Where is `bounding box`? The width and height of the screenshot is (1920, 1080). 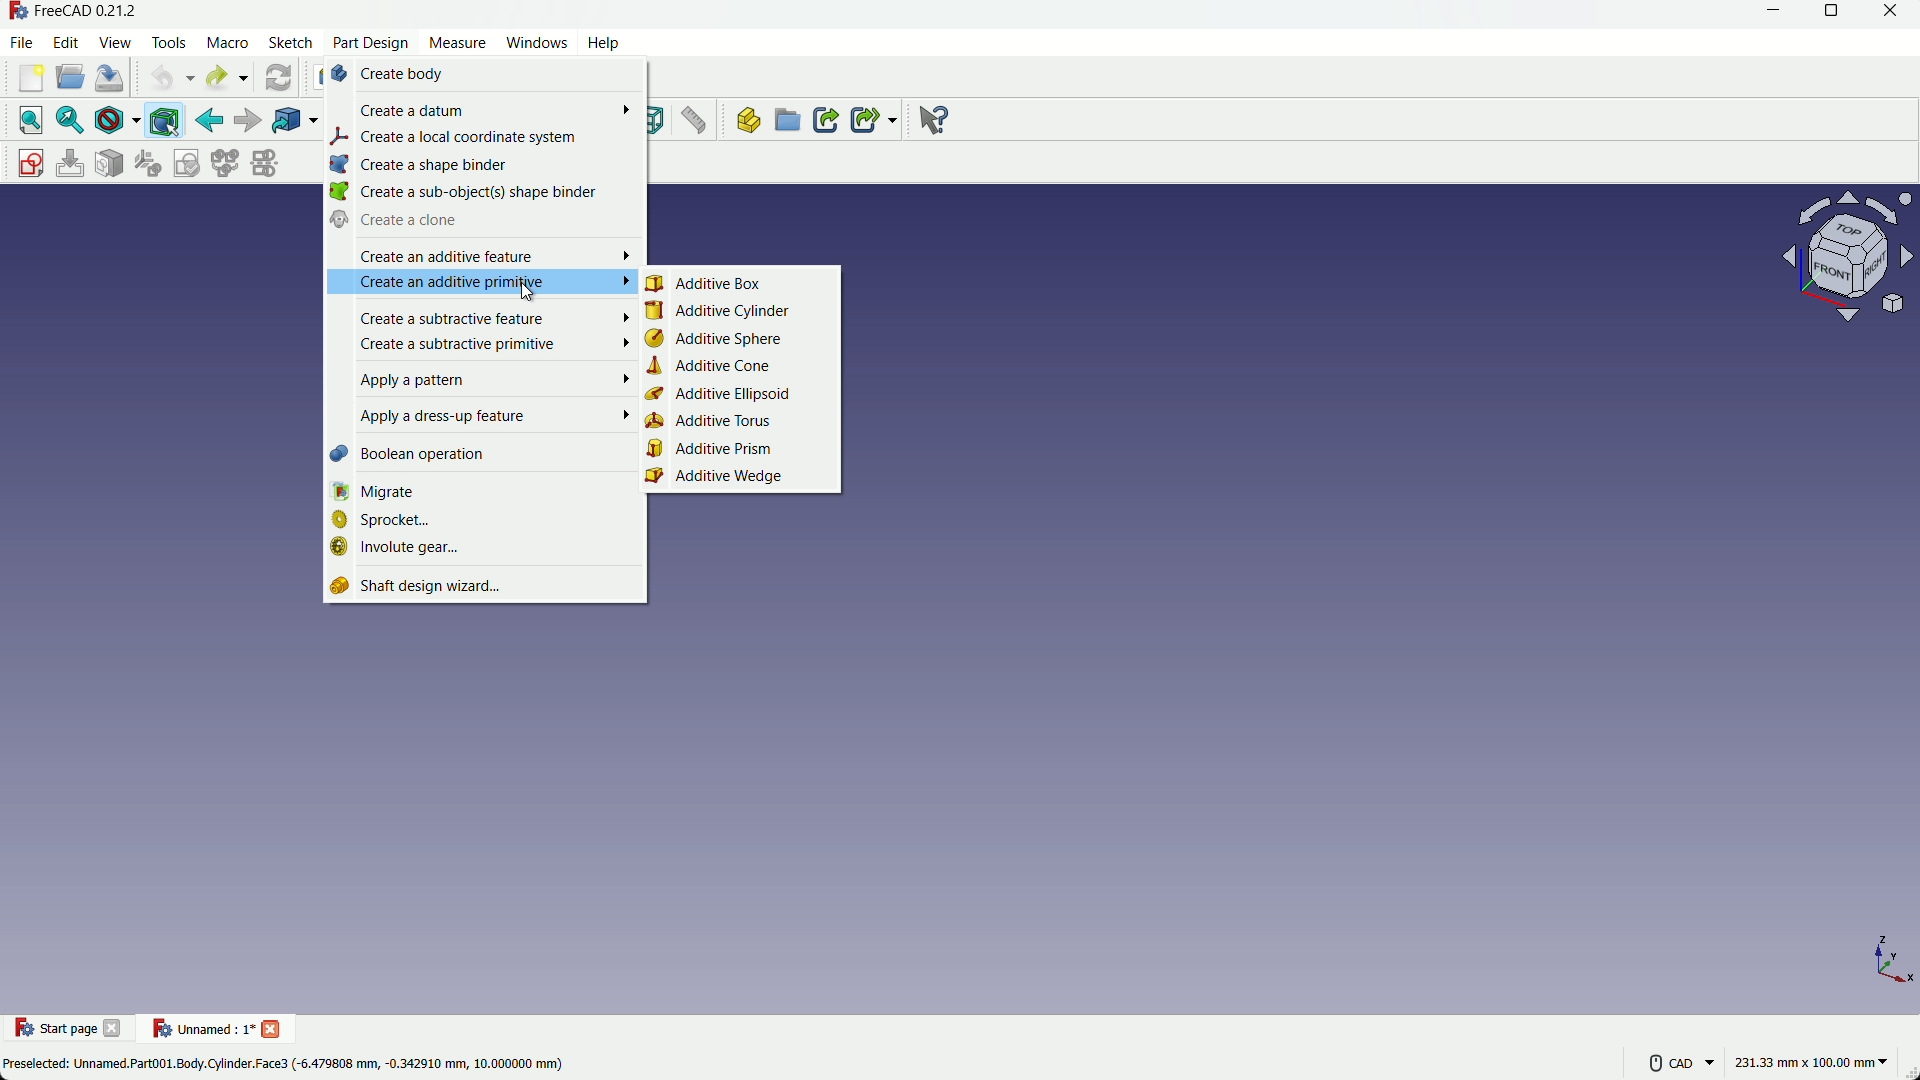
bounding box is located at coordinates (164, 122).